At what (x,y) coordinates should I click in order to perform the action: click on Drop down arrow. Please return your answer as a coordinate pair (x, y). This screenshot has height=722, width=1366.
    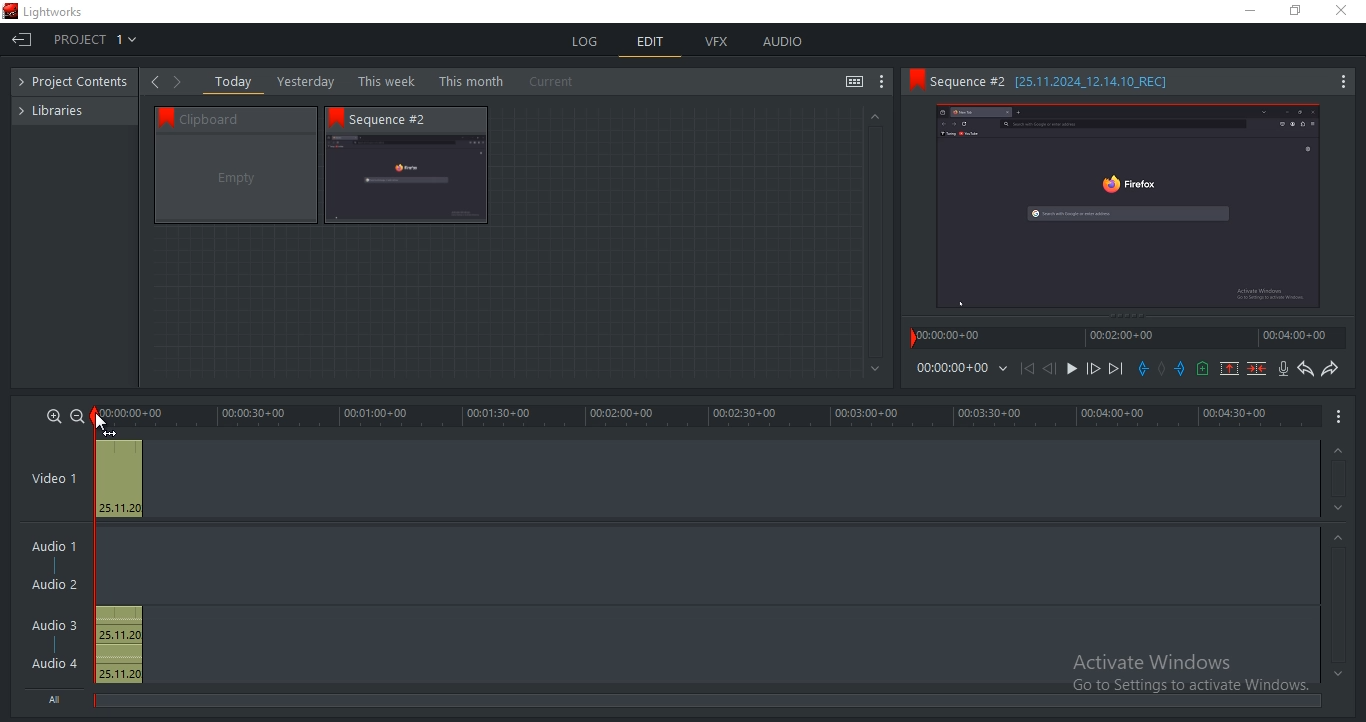
    Looking at the image, I should click on (1003, 369).